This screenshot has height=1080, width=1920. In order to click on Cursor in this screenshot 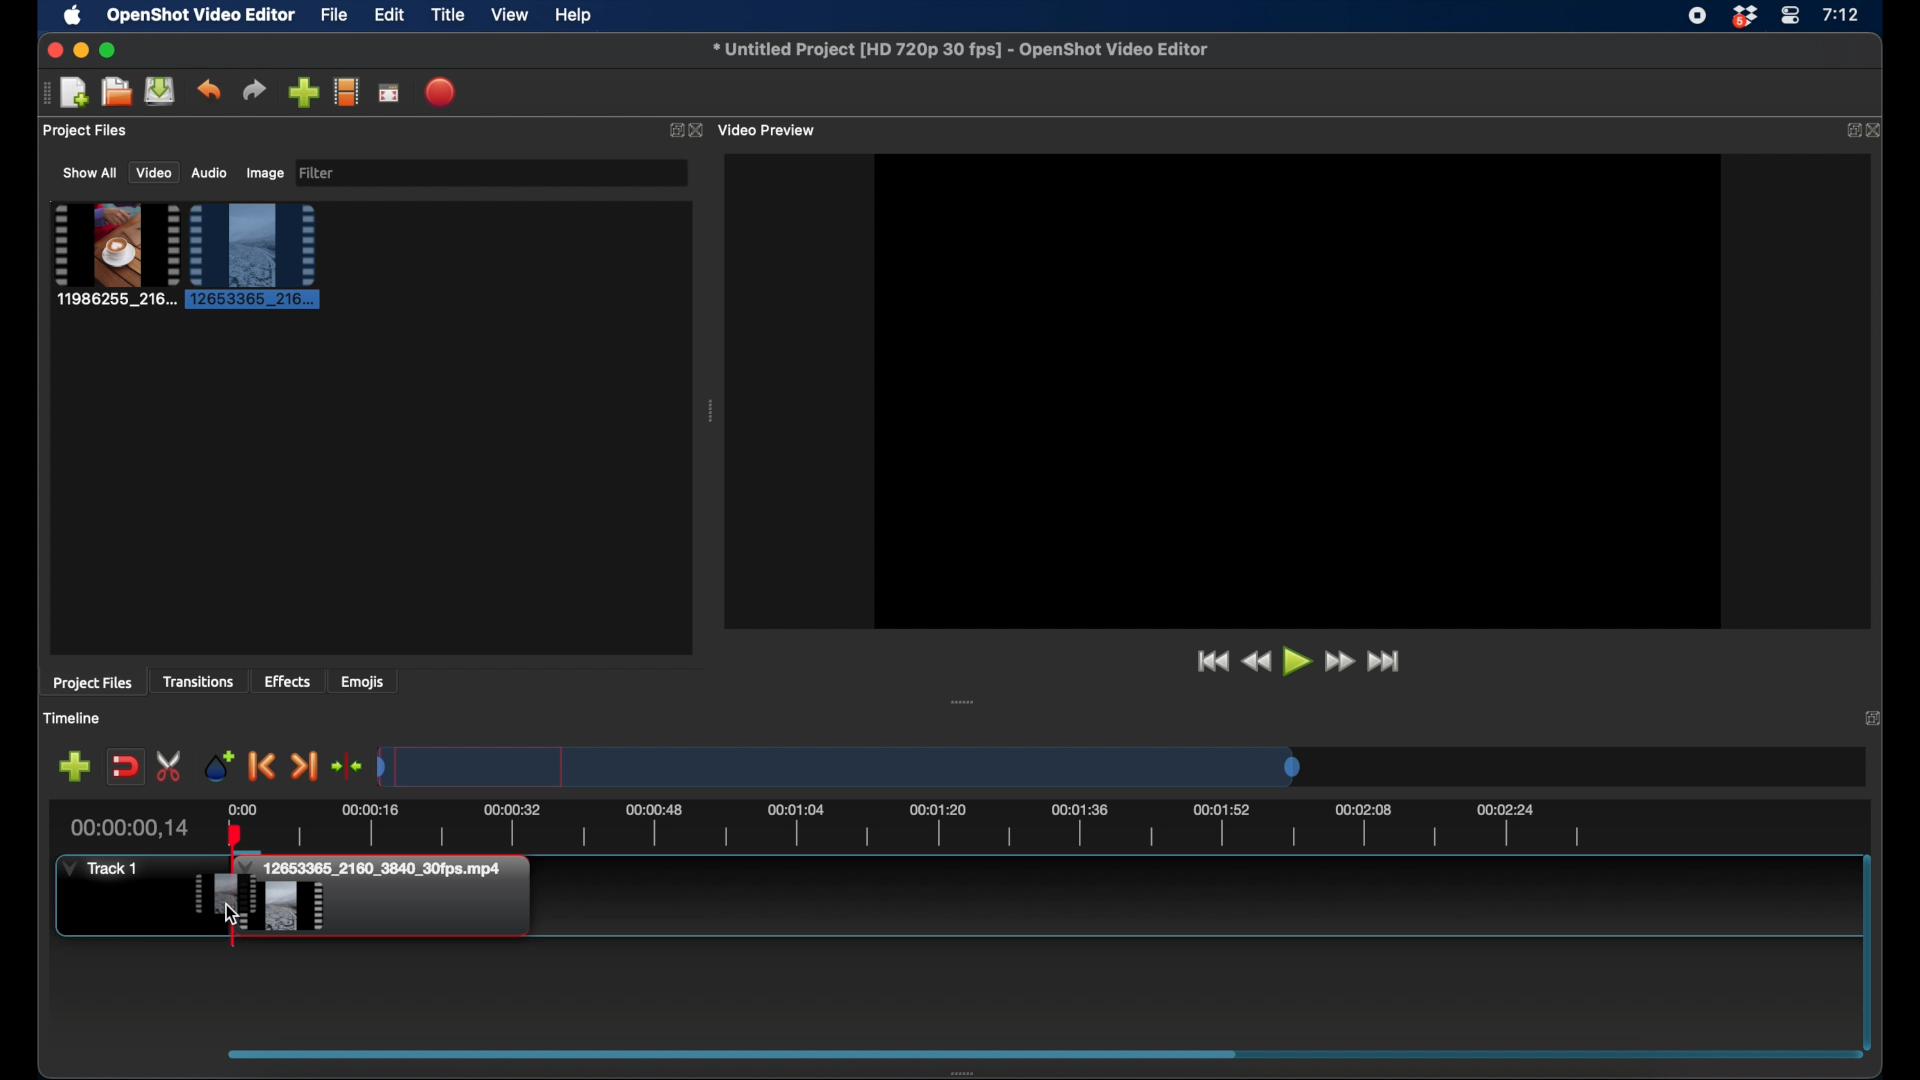, I will do `click(232, 913)`.